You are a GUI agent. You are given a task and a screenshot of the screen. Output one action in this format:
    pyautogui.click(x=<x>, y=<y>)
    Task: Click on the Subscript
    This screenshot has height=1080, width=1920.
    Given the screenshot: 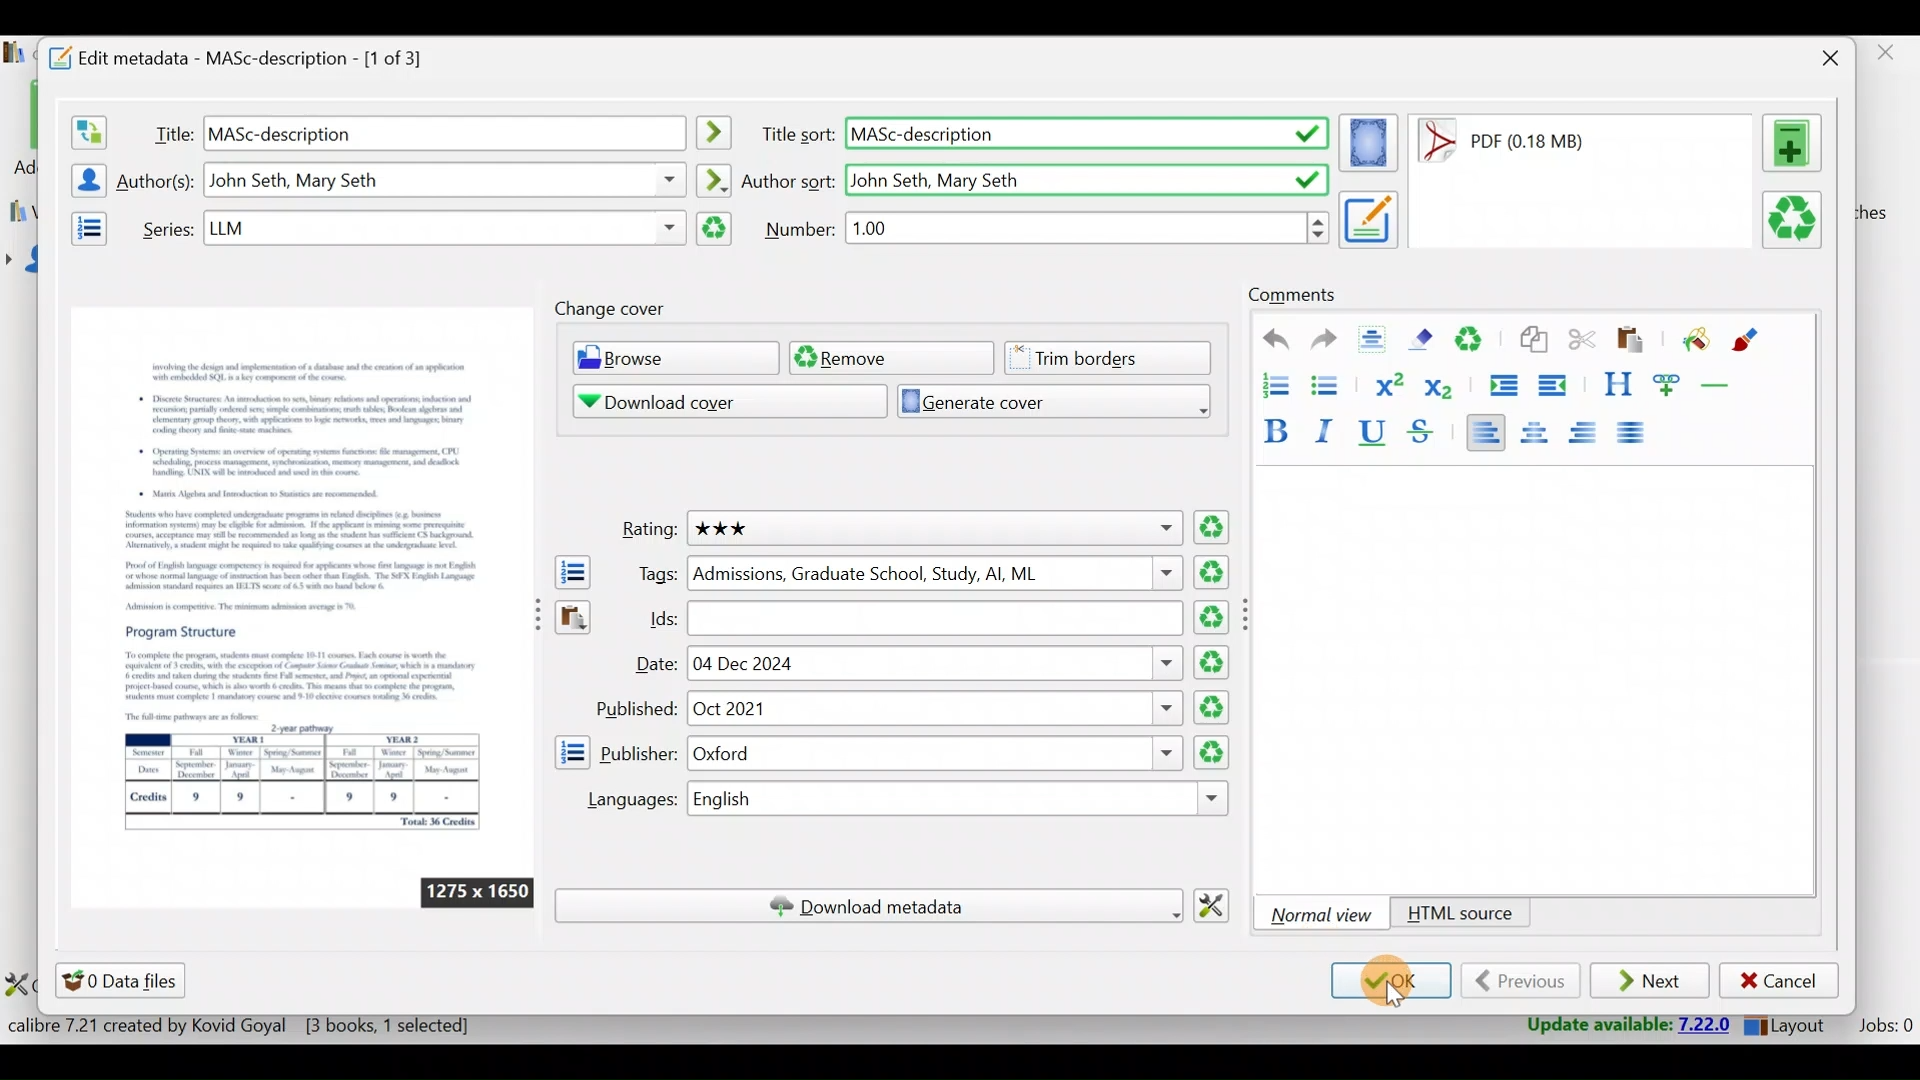 What is the action you would take?
    pyautogui.click(x=1443, y=387)
    